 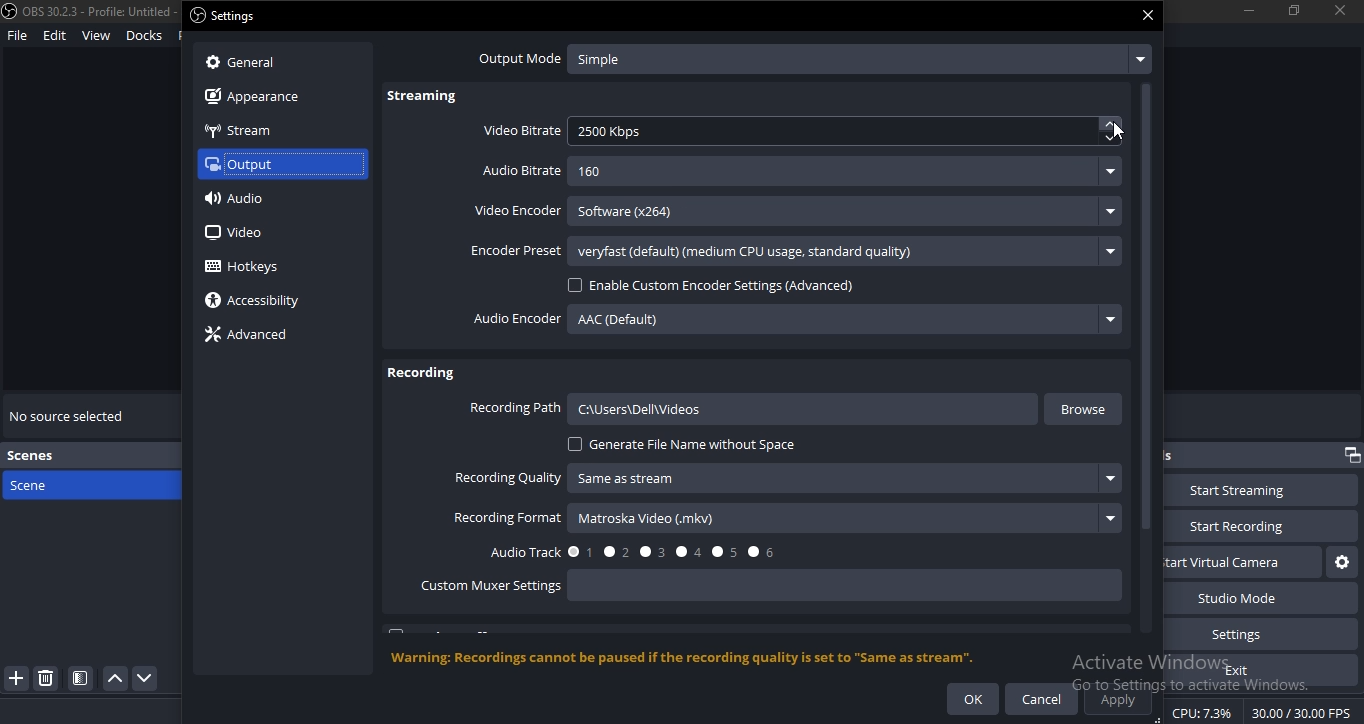 What do you see at coordinates (1149, 14) in the screenshot?
I see `close` at bounding box center [1149, 14].